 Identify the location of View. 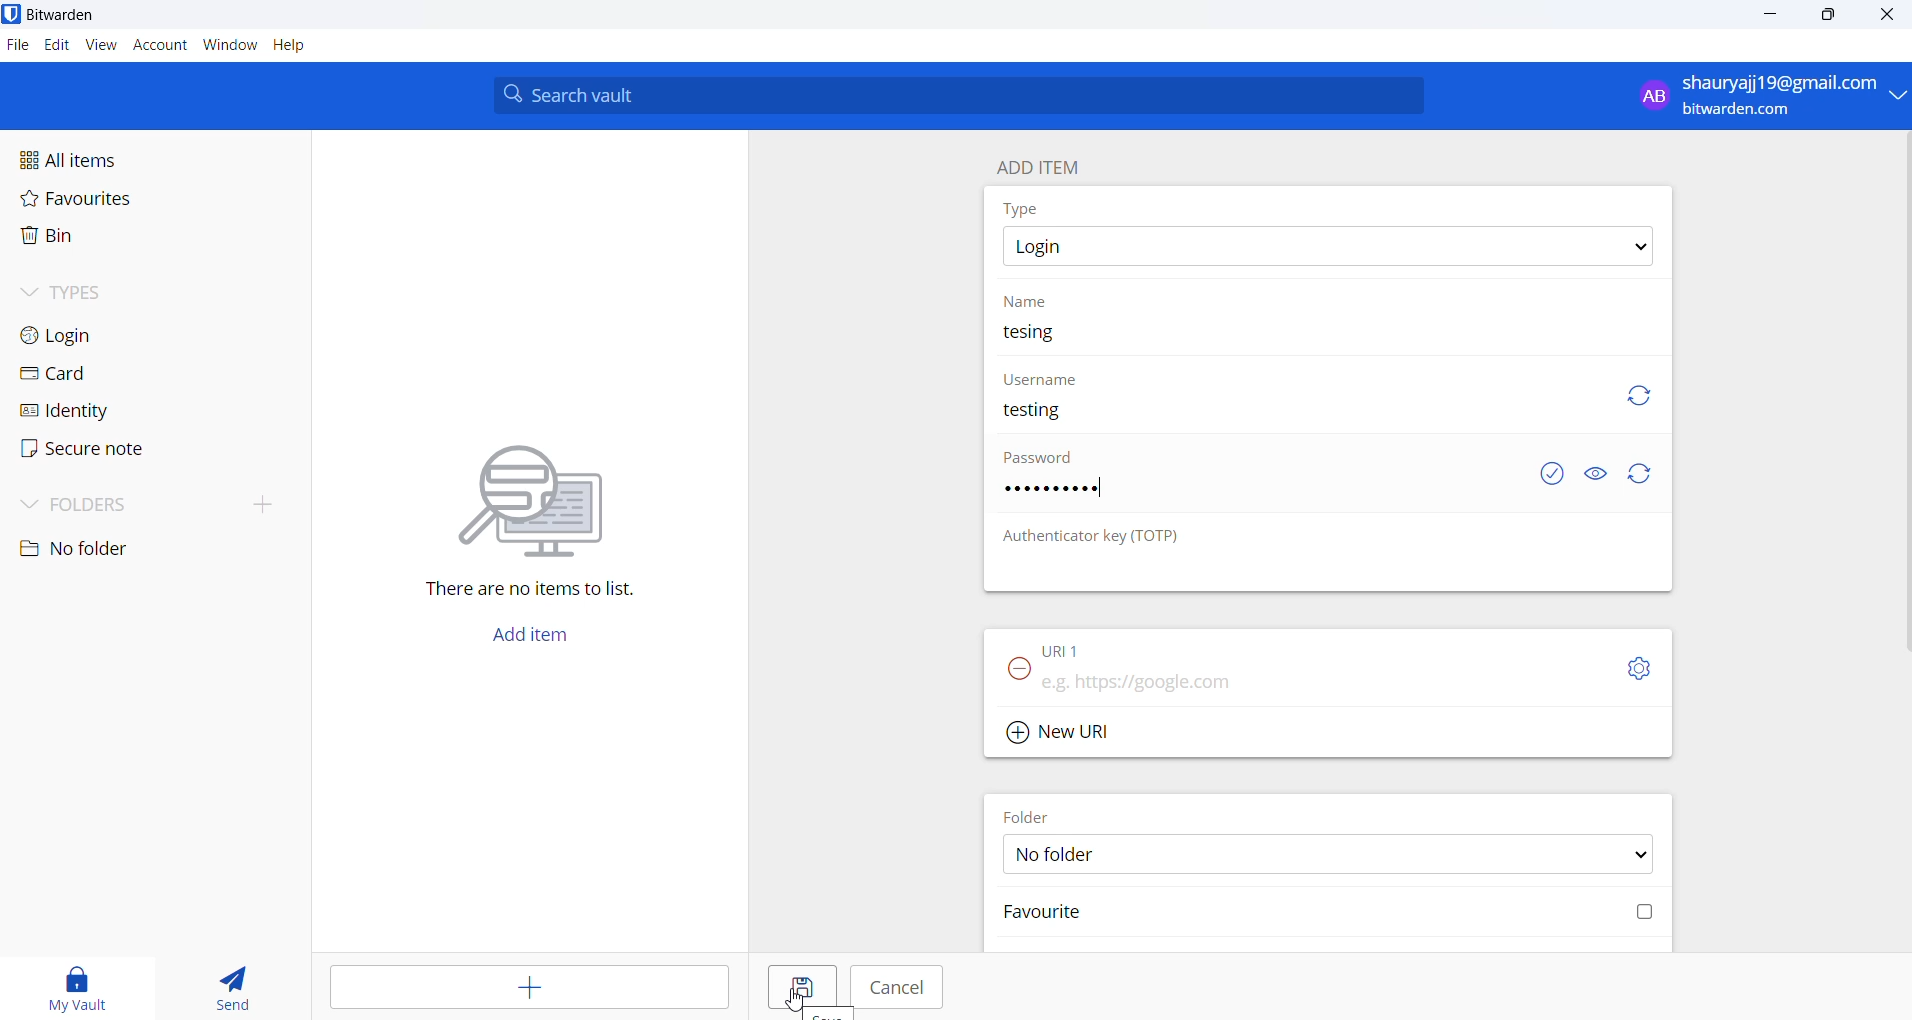
(103, 46).